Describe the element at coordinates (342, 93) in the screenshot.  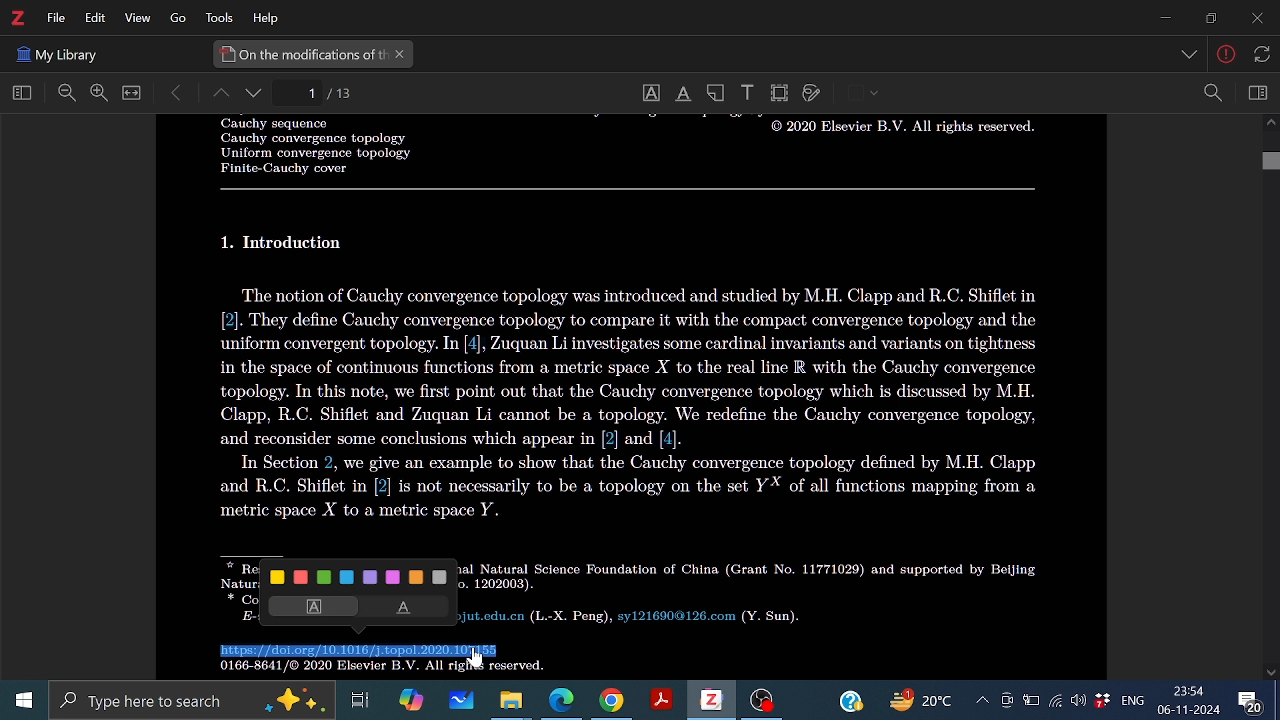
I see `Current page` at that location.